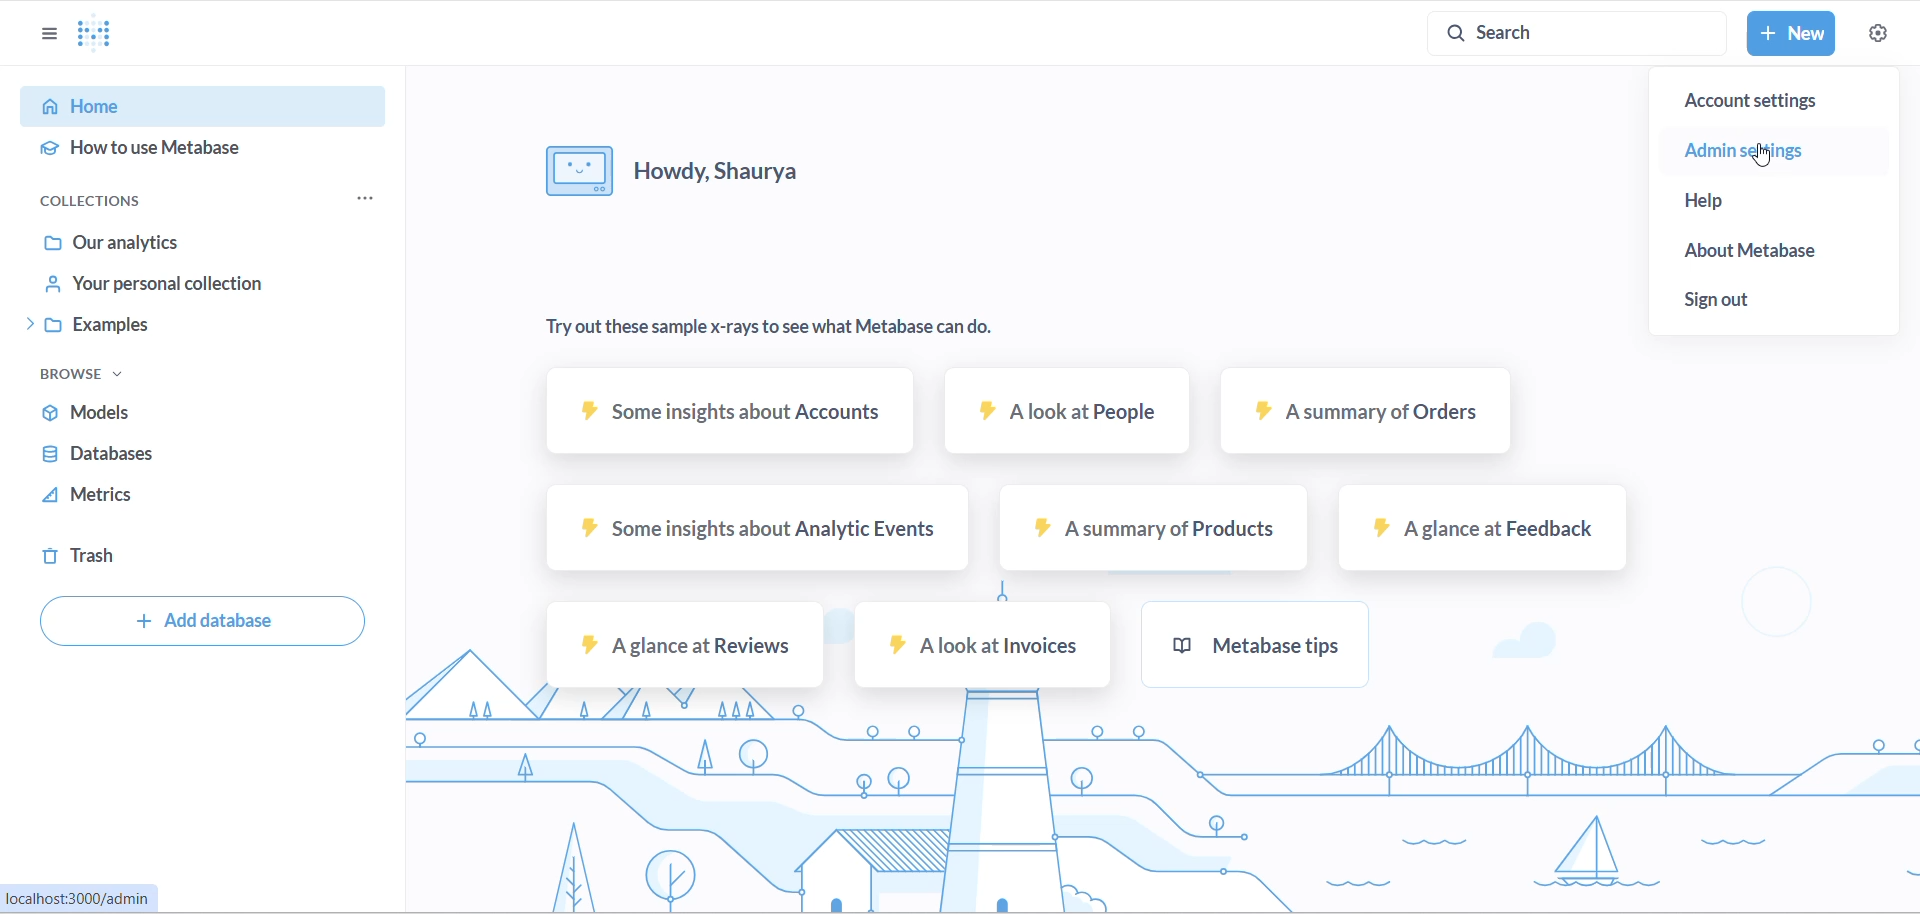 This screenshot has width=1920, height=914. What do you see at coordinates (153, 462) in the screenshot?
I see `DATABSES` at bounding box center [153, 462].